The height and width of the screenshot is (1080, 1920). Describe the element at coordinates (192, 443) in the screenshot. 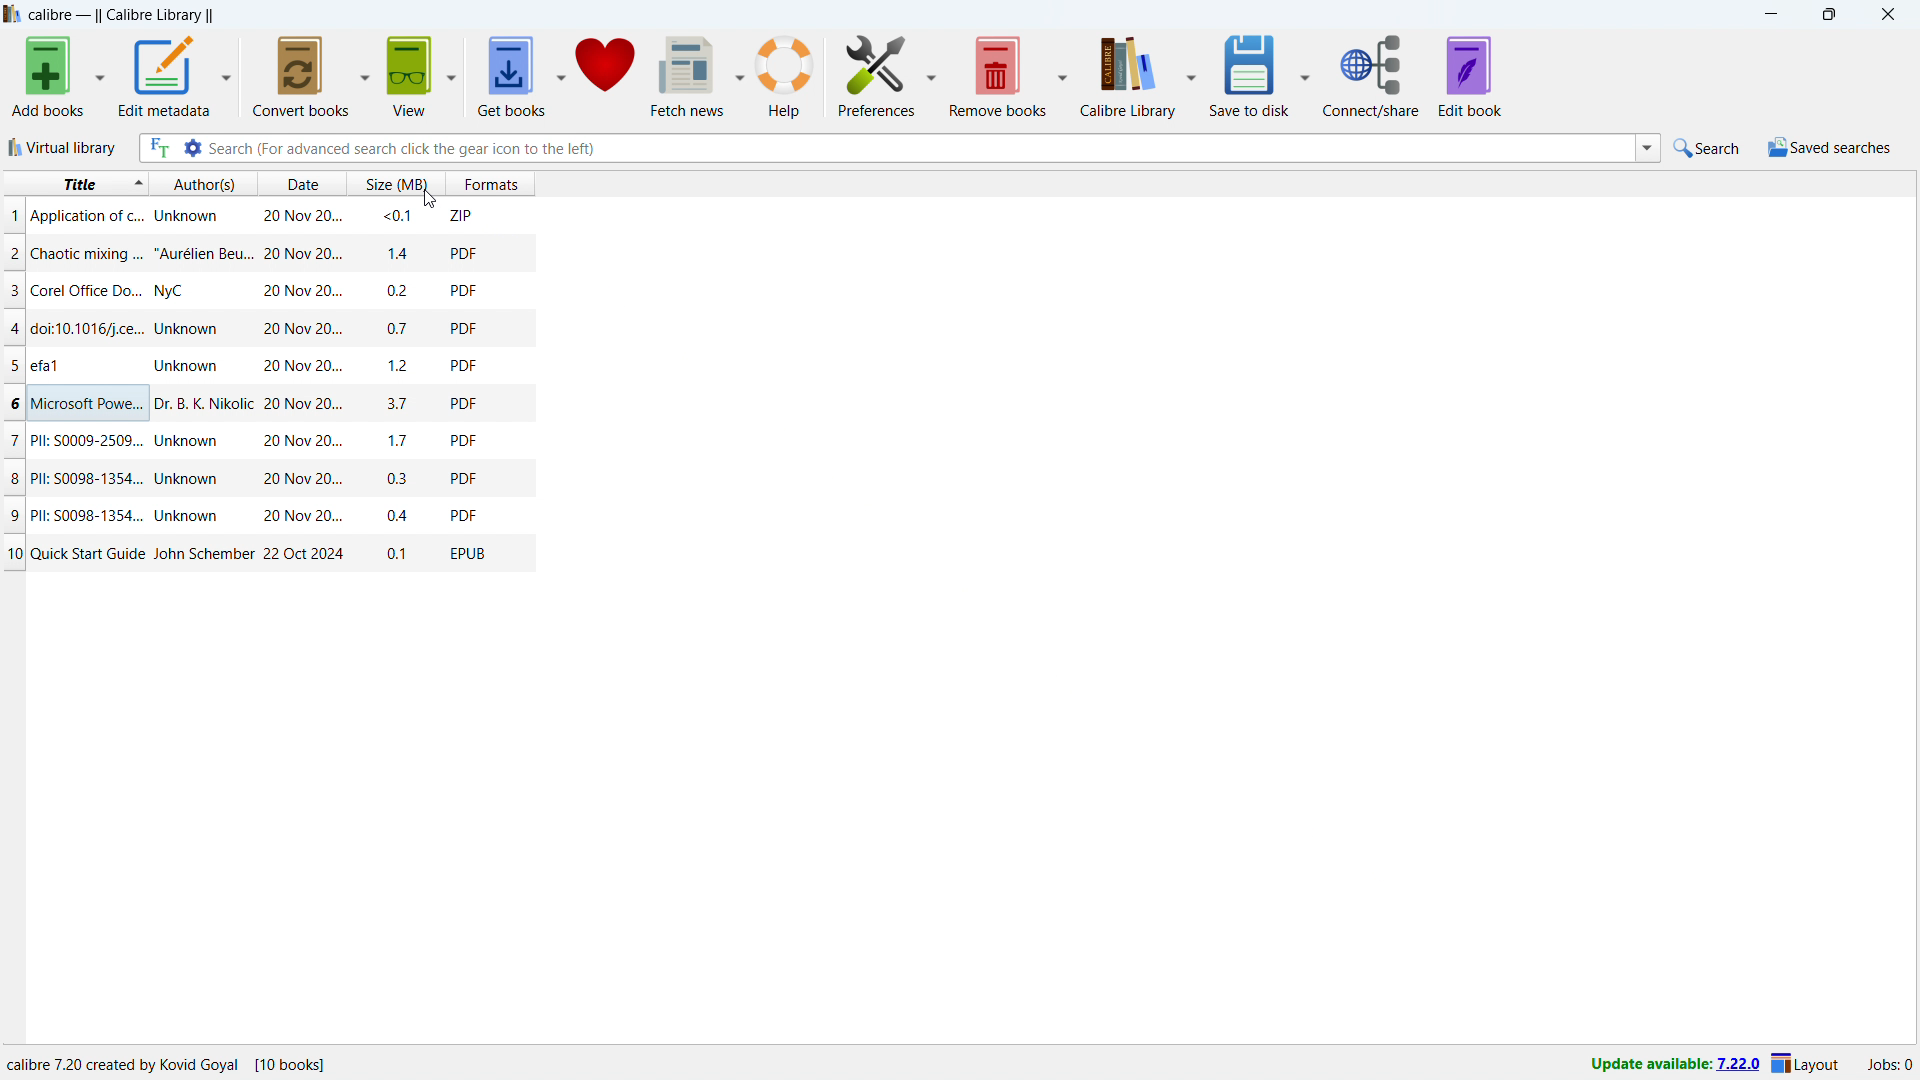

I see `author` at that location.